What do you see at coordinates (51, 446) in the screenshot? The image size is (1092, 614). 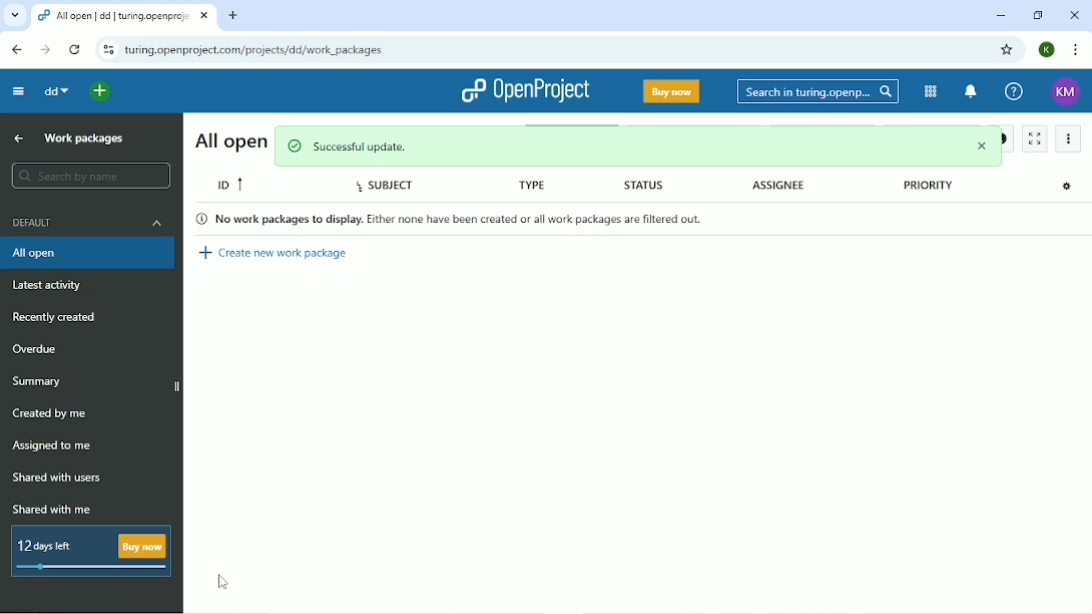 I see `Assigned to me` at bounding box center [51, 446].